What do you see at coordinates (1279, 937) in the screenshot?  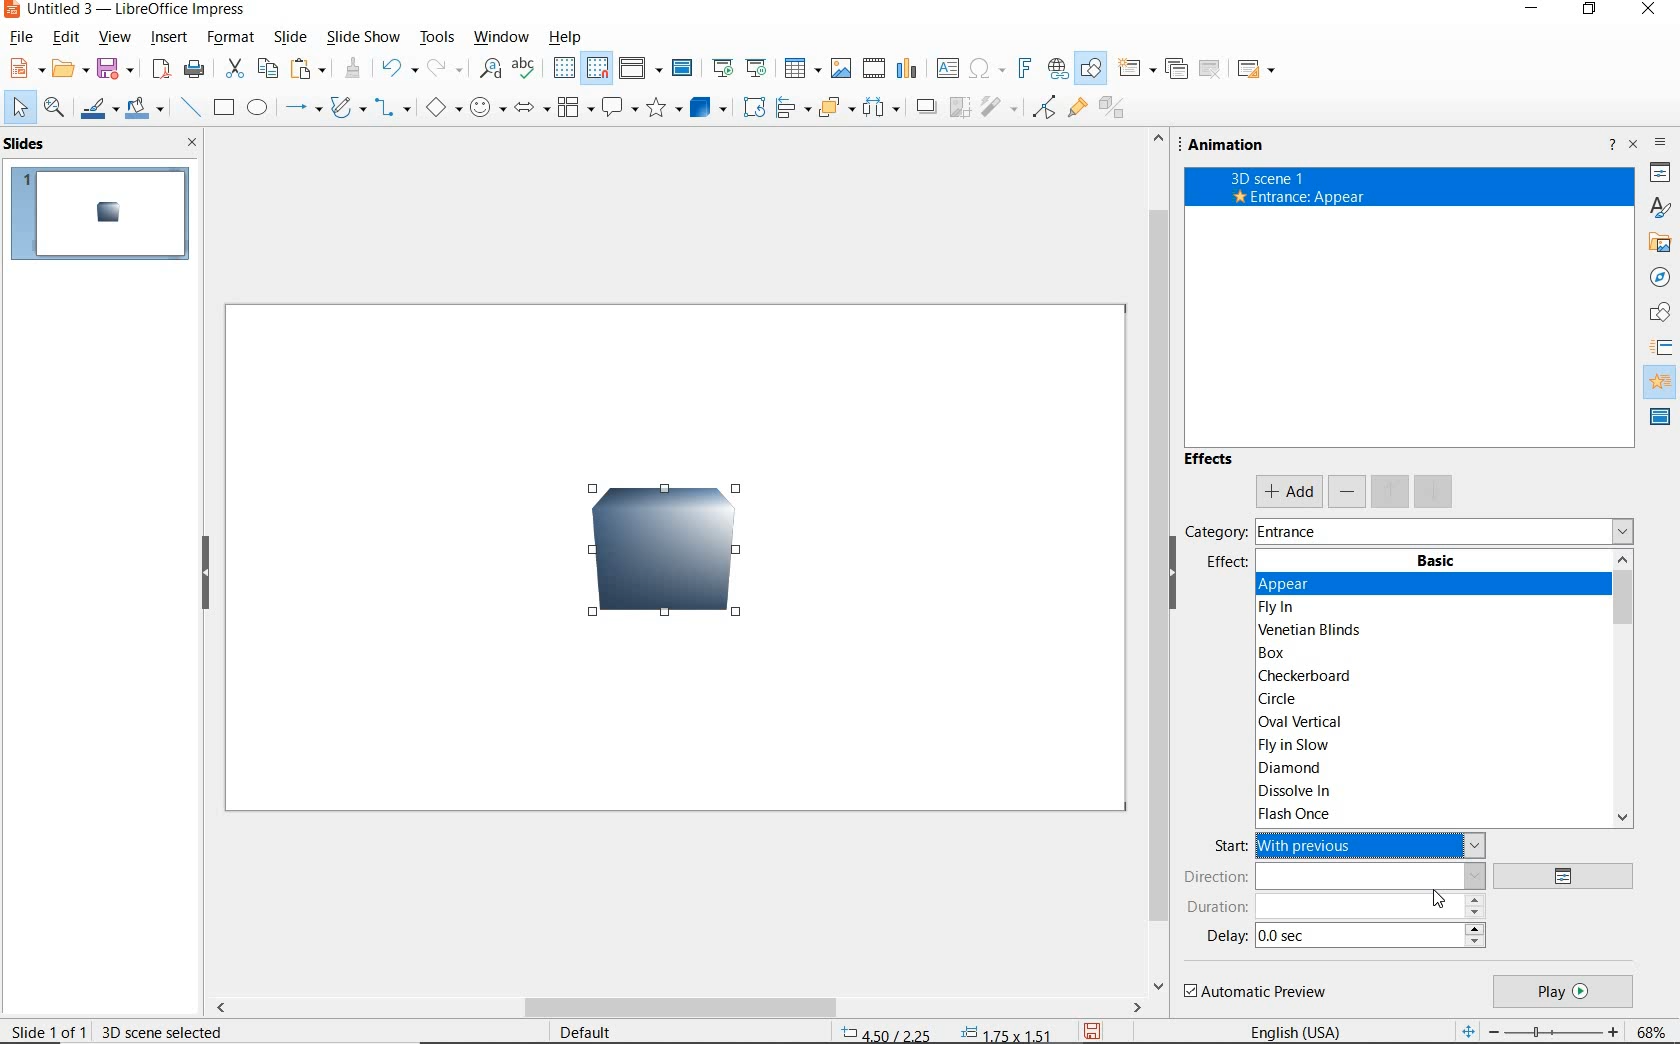 I see `0.0 sec` at bounding box center [1279, 937].